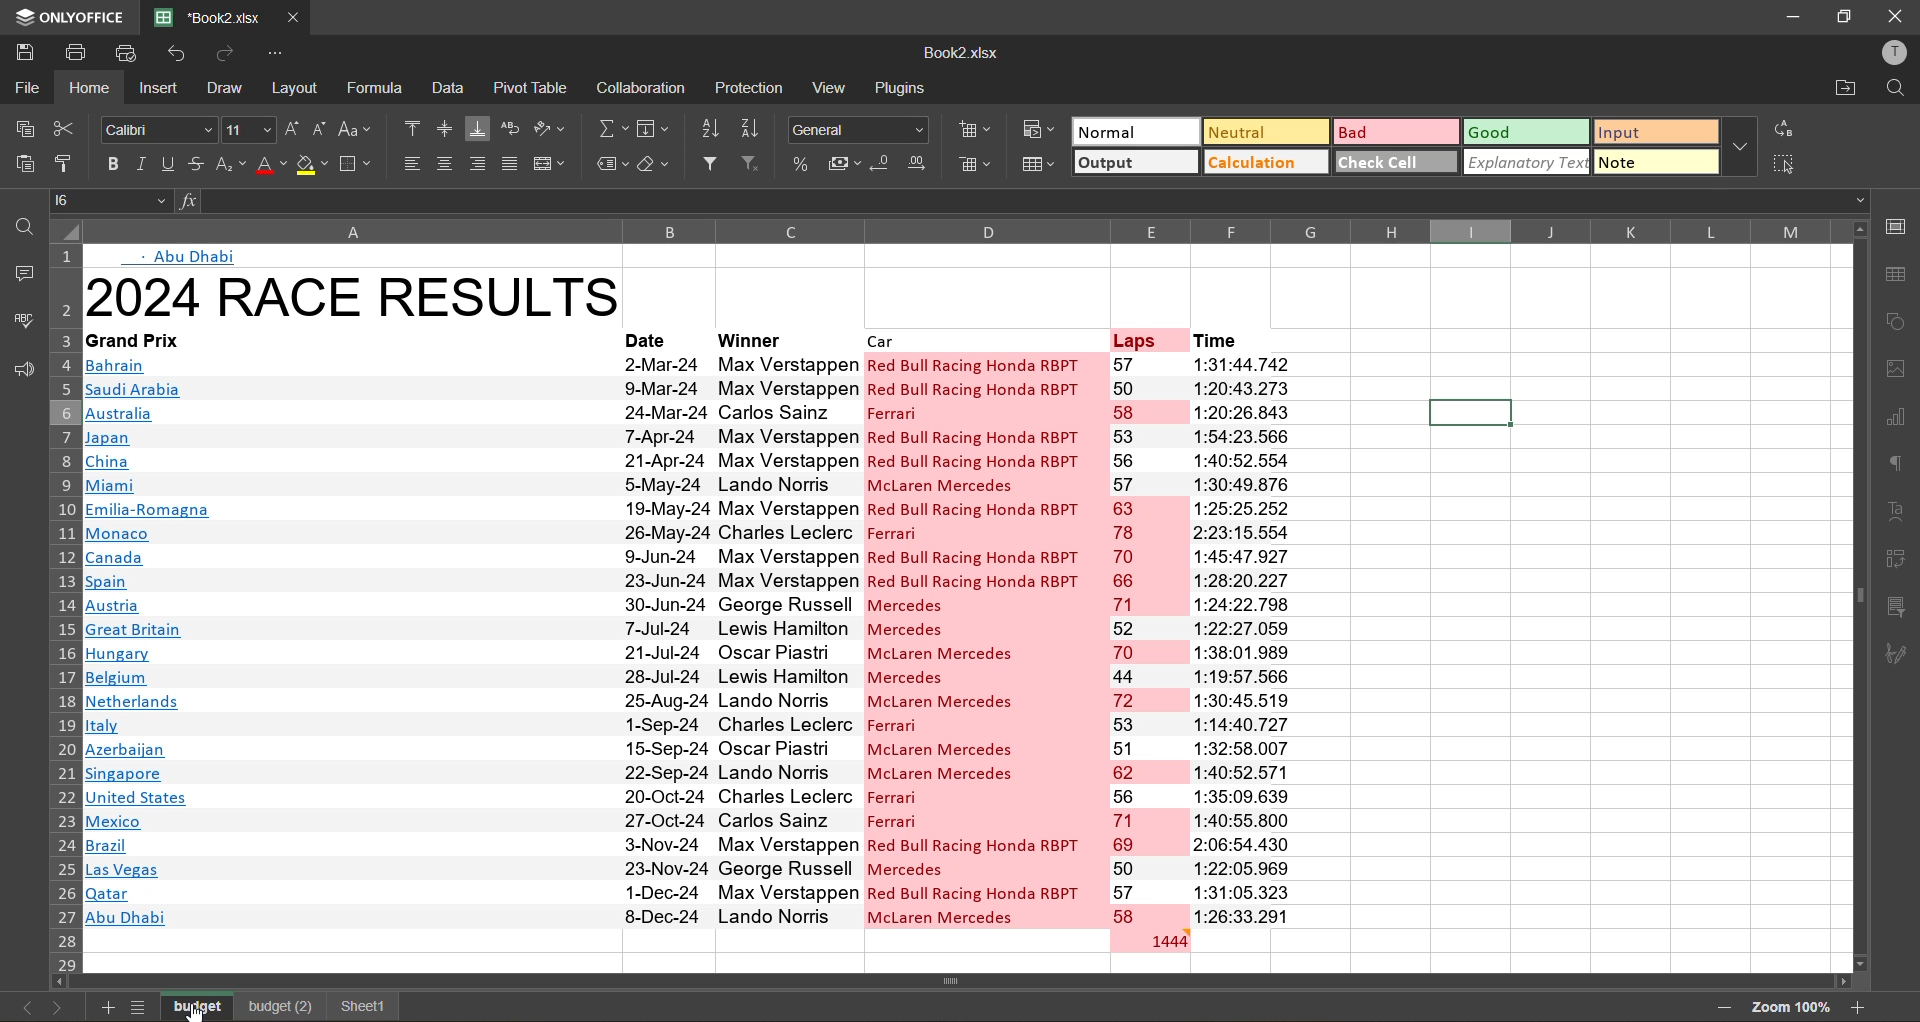 The height and width of the screenshot is (1022, 1920). I want to click on conditional formatting, so click(1038, 128).